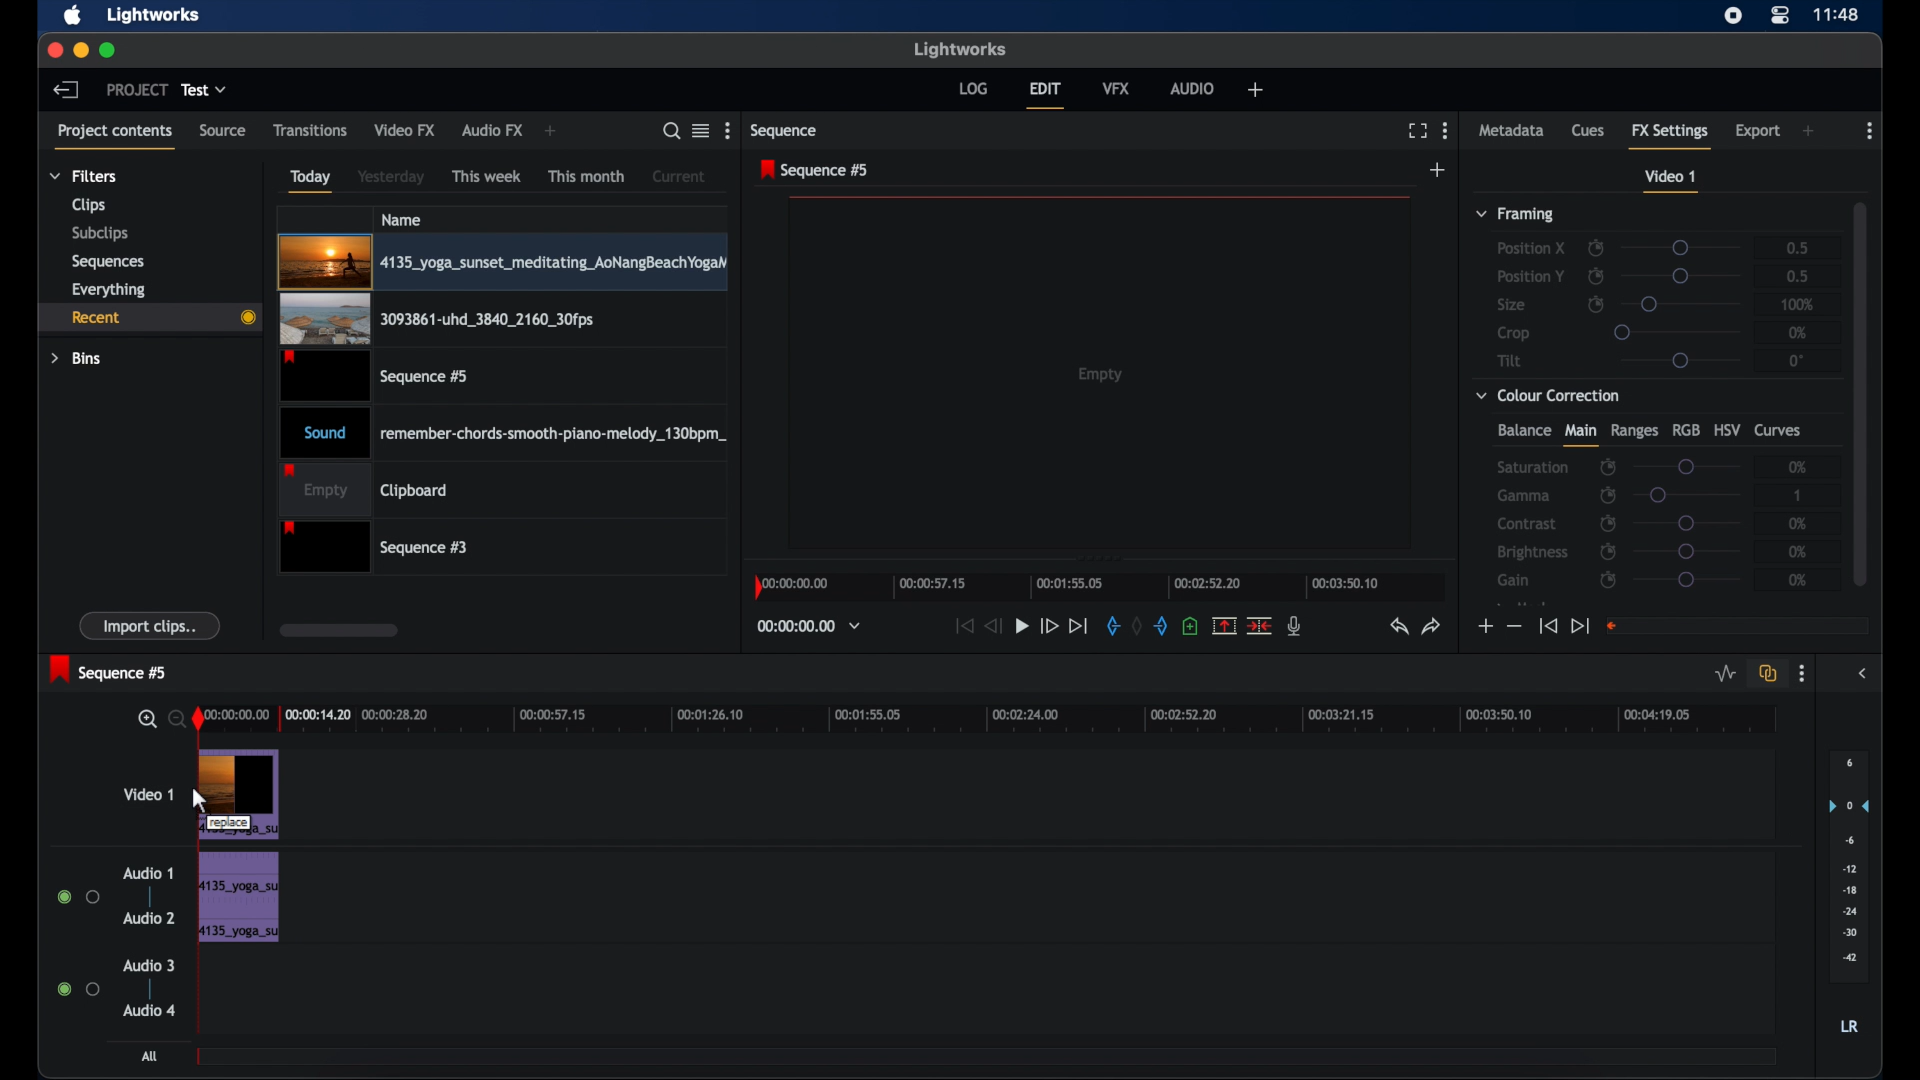  What do you see at coordinates (586, 176) in the screenshot?
I see `this month` at bounding box center [586, 176].